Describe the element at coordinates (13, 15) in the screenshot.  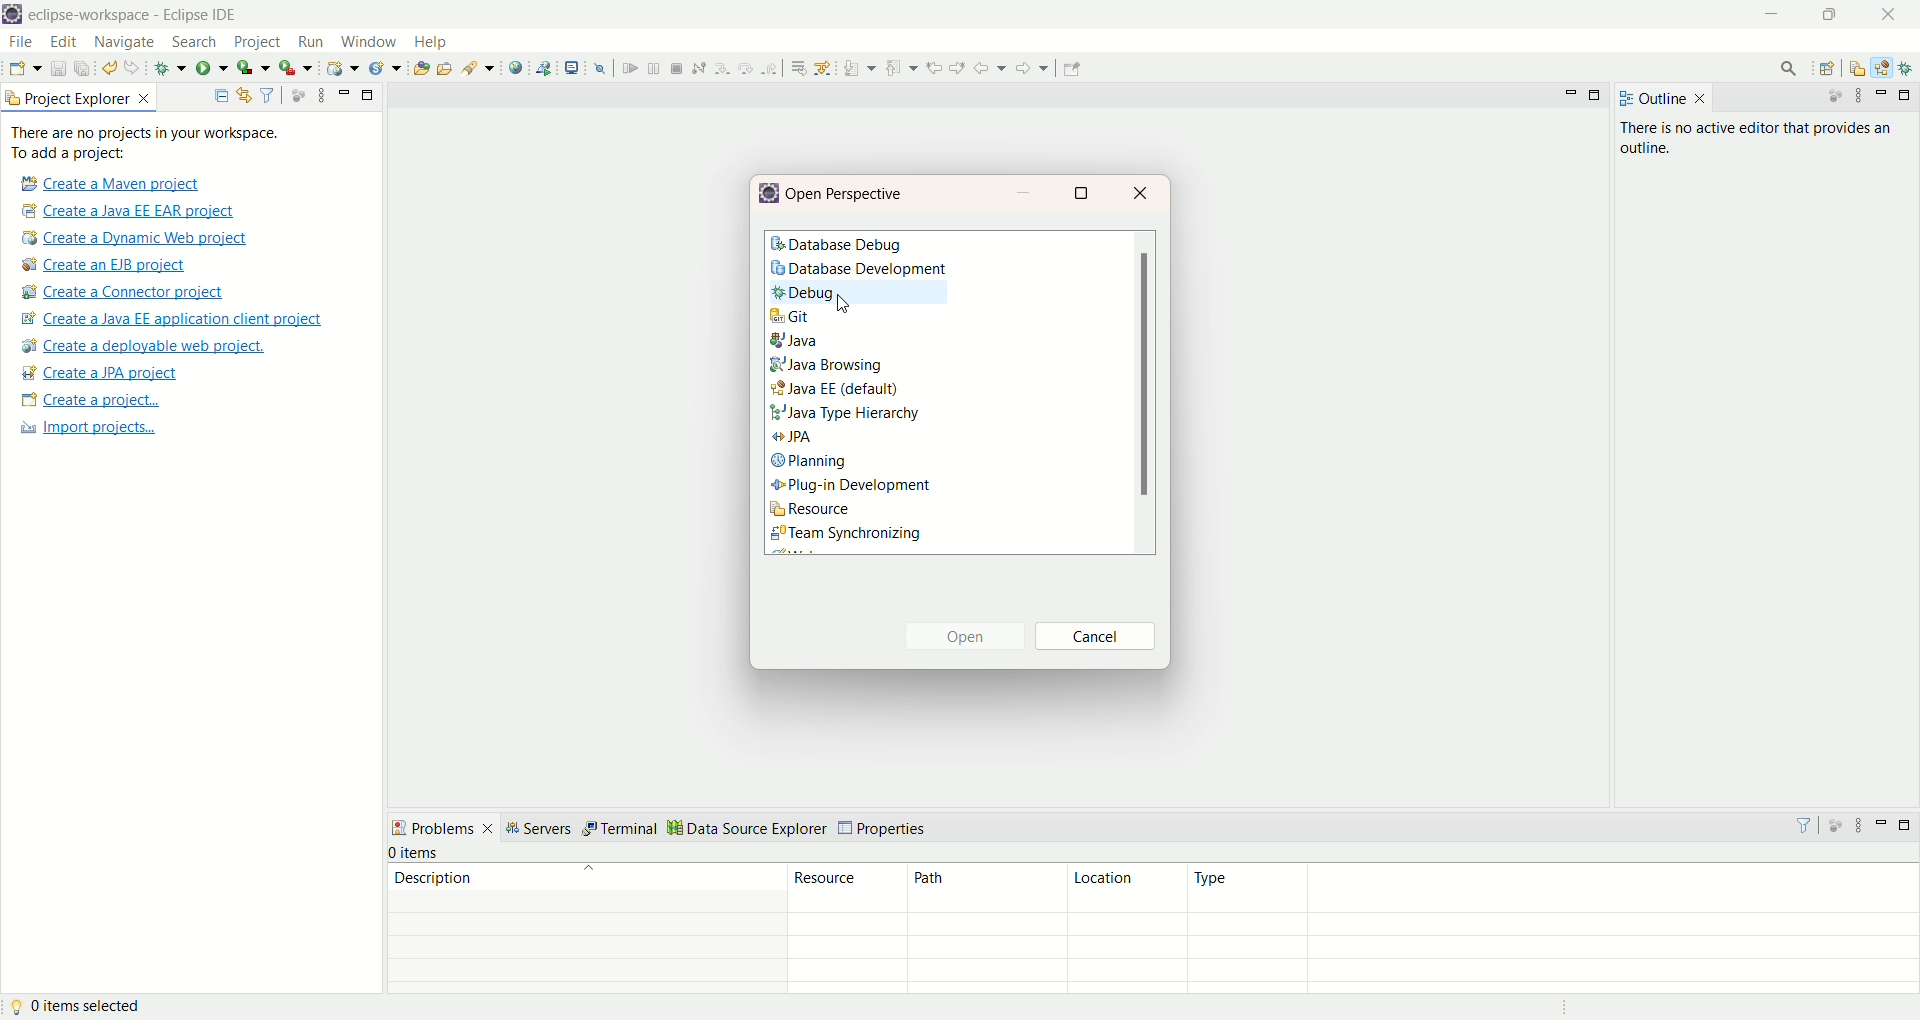
I see `logo` at that location.